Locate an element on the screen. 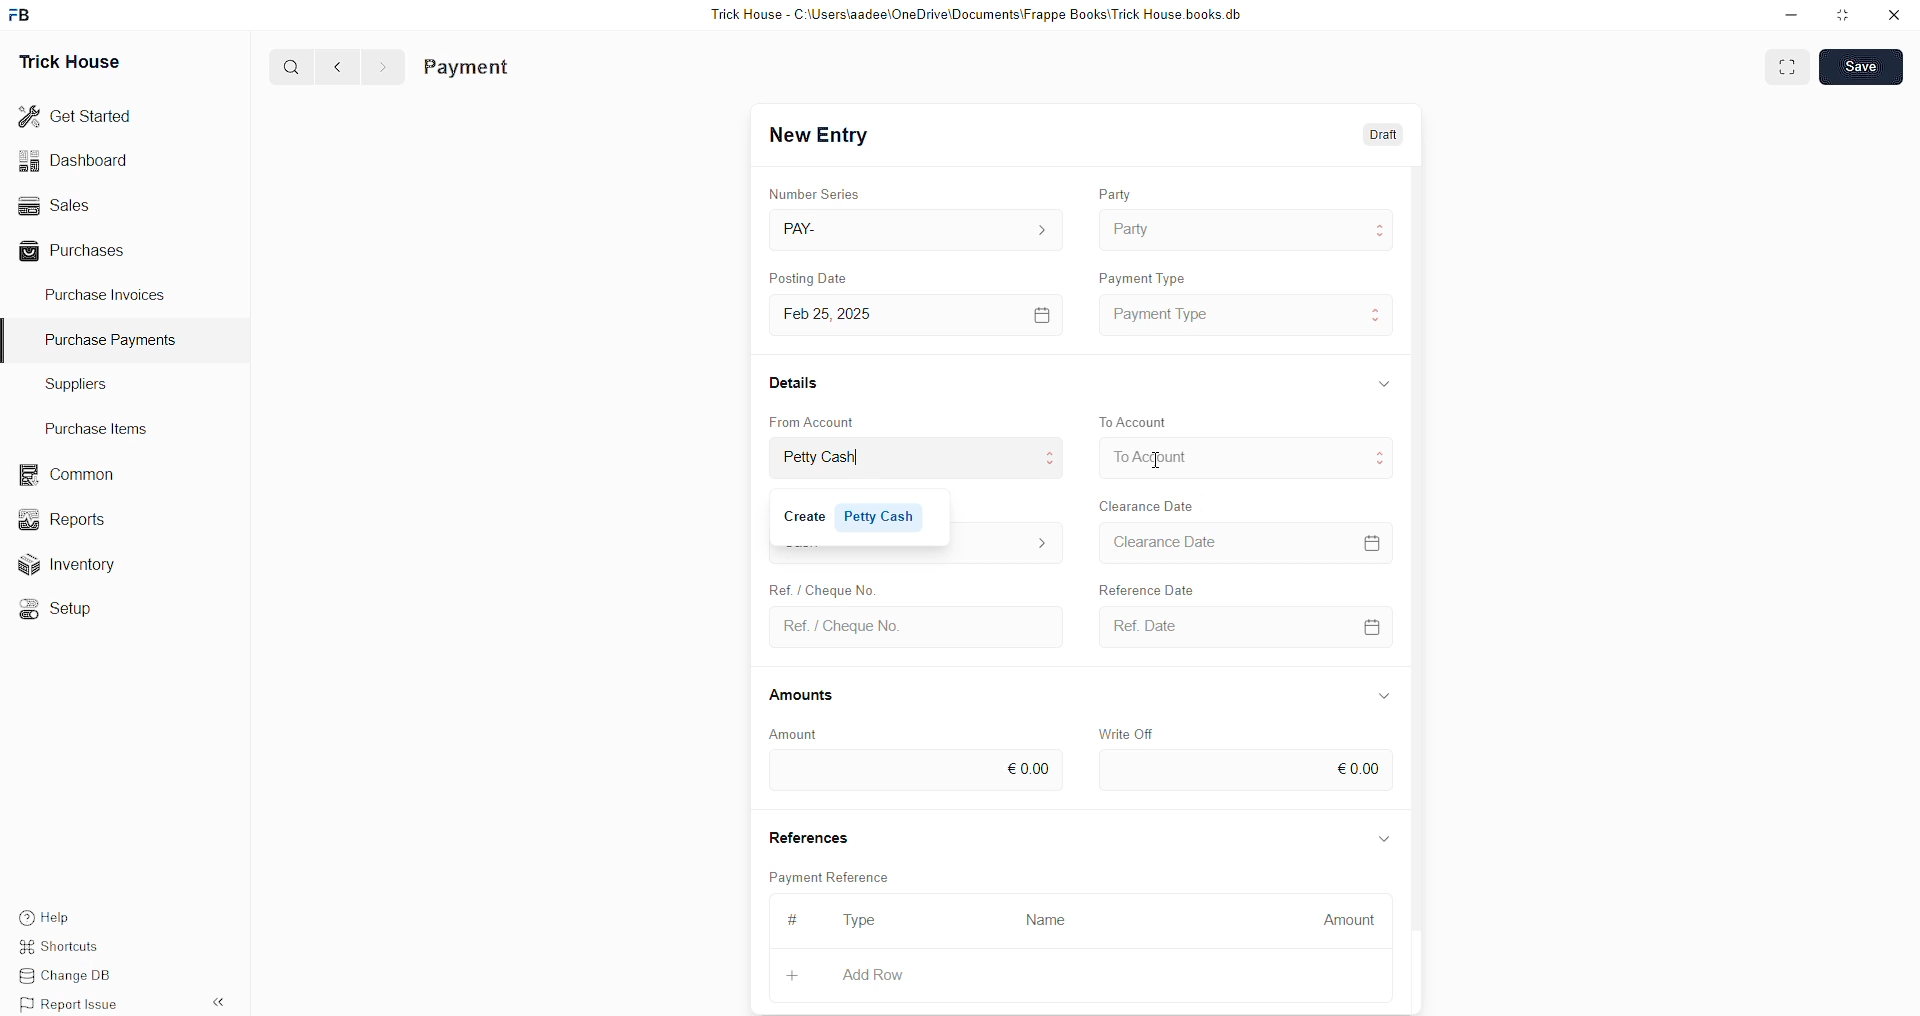 This screenshot has width=1920, height=1016. Type is located at coordinates (867, 922).